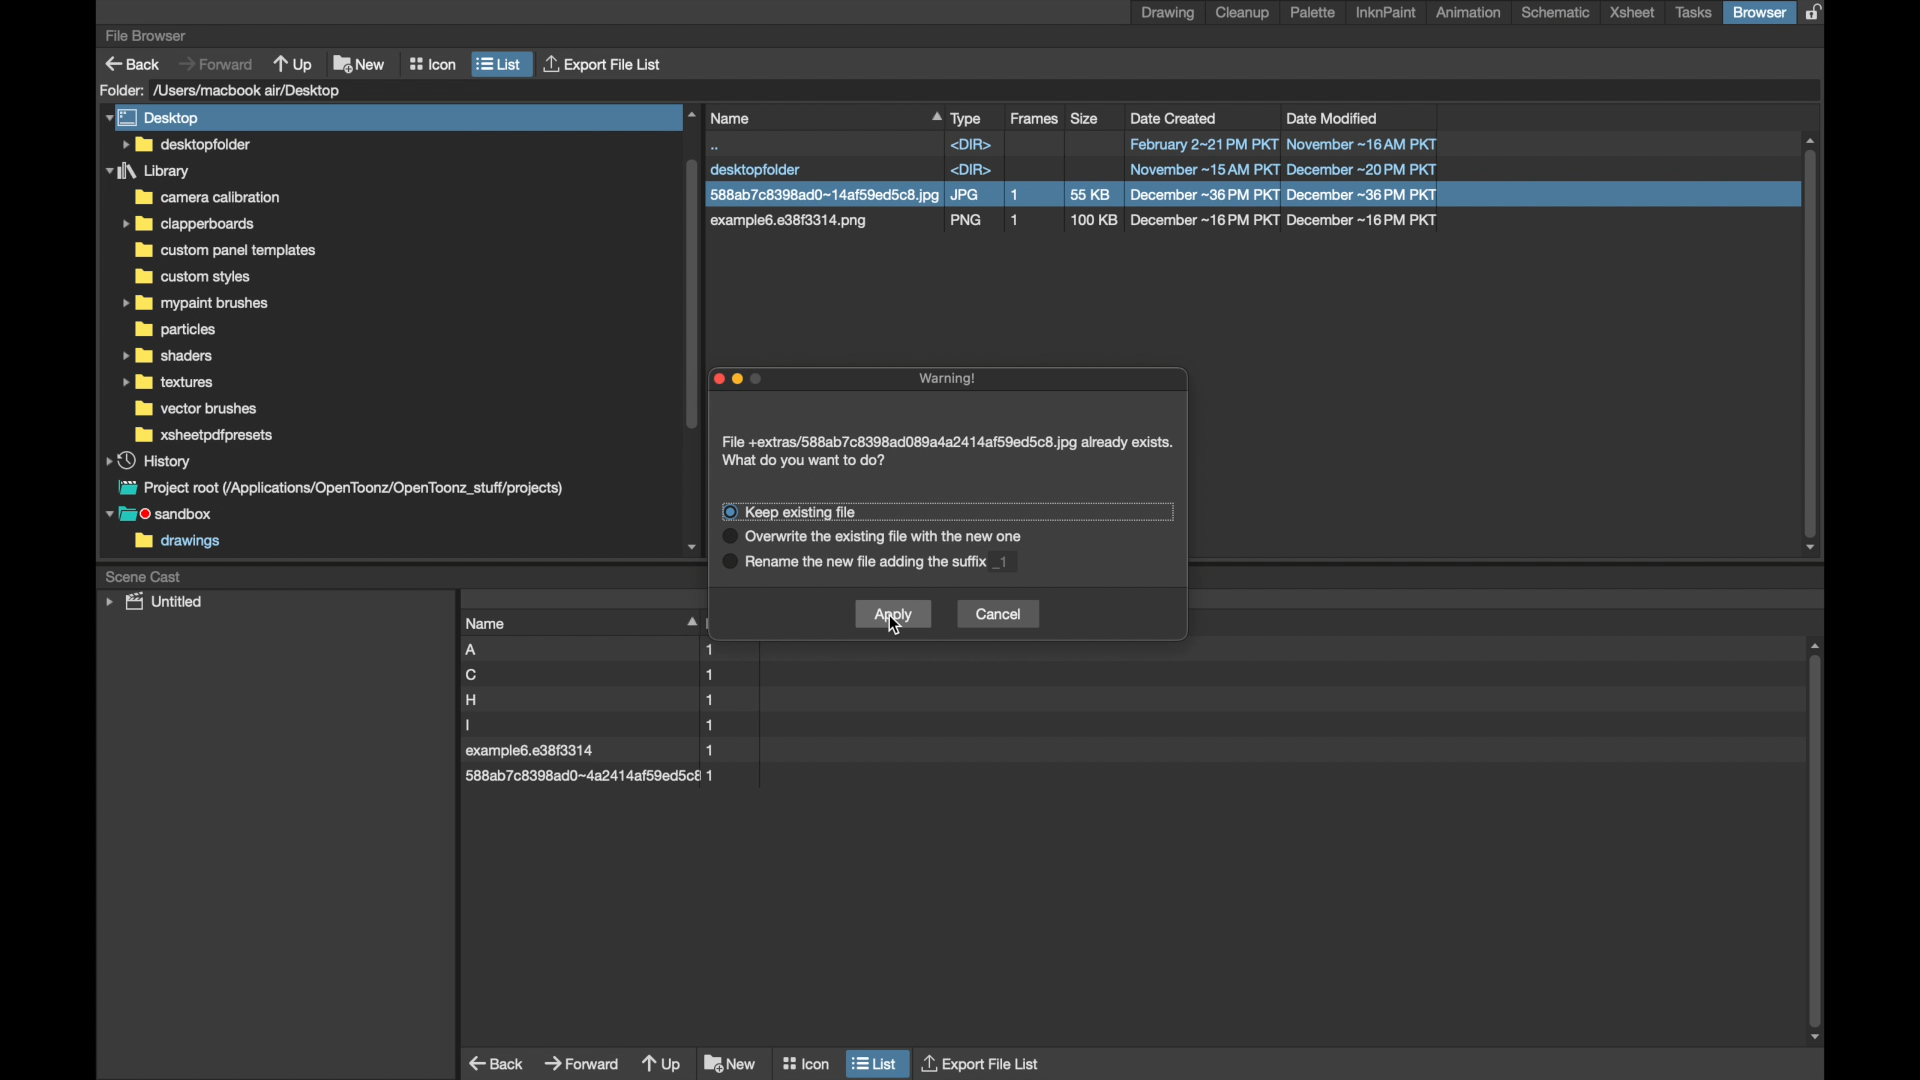  I want to click on folder, so click(199, 409).